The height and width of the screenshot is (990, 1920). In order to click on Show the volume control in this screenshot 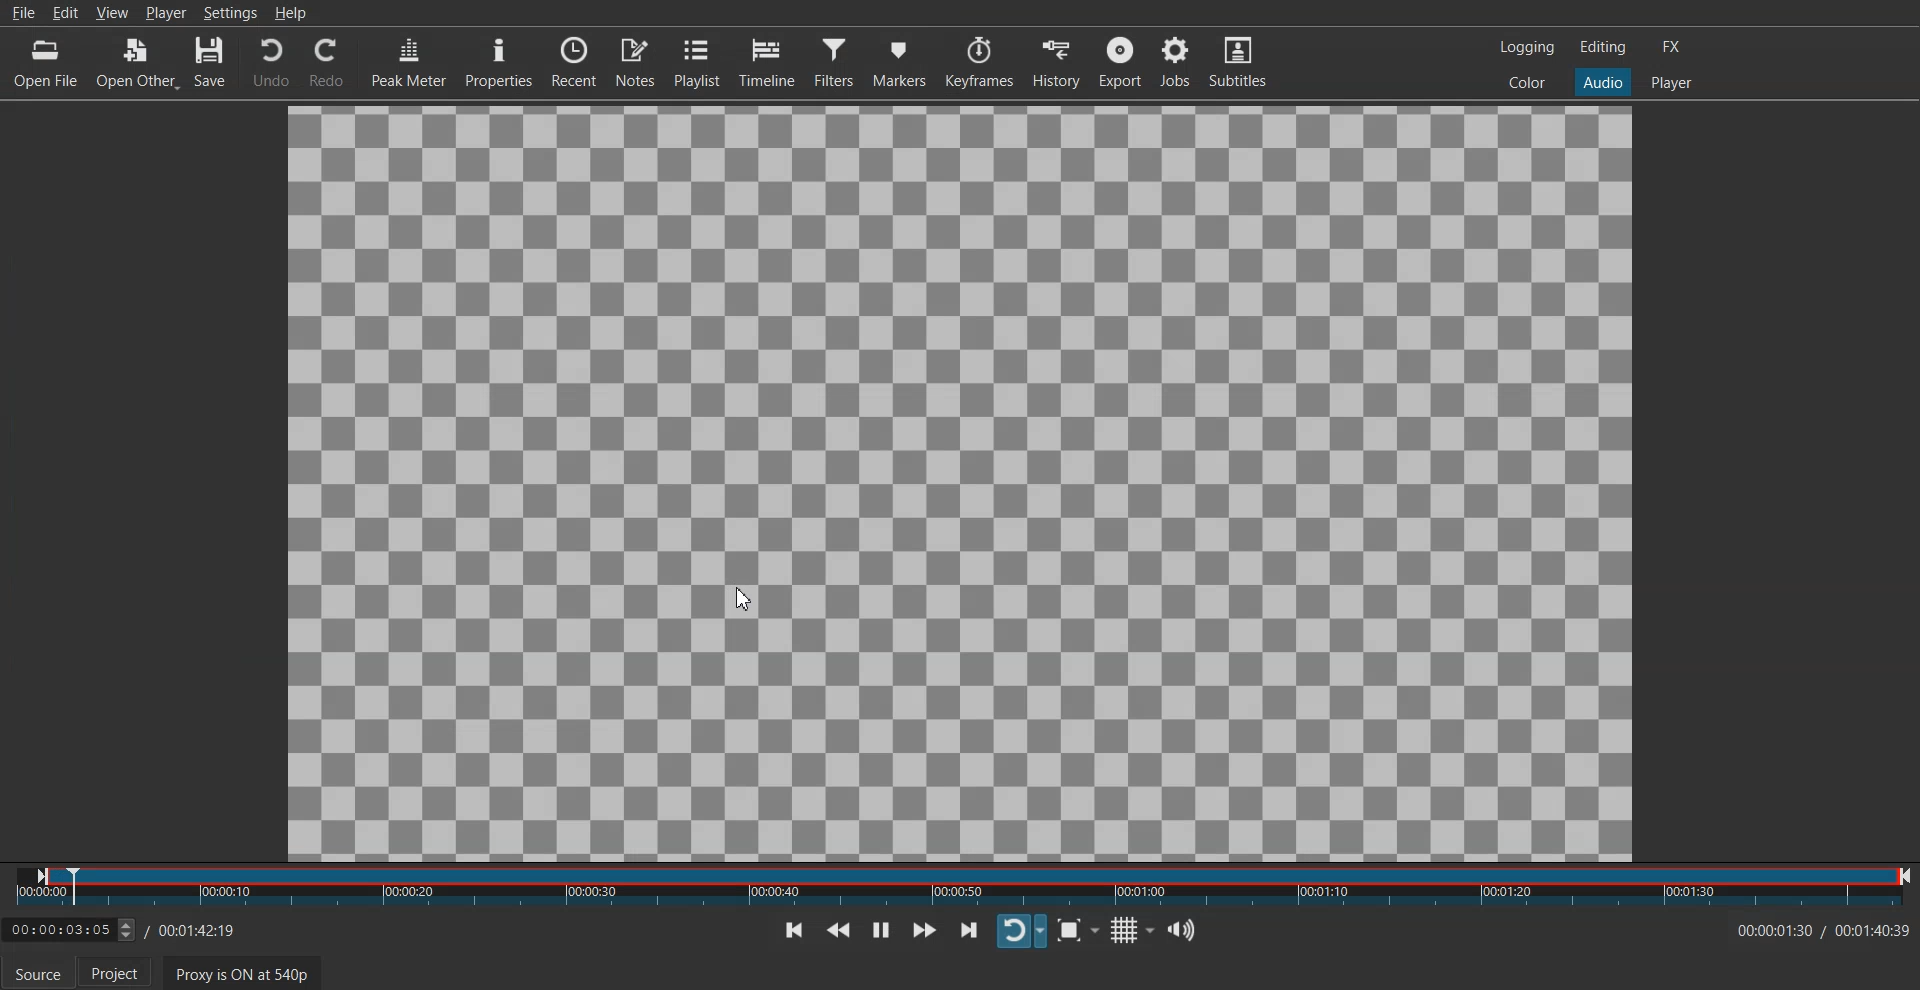, I will do `click(1183, 929)`.